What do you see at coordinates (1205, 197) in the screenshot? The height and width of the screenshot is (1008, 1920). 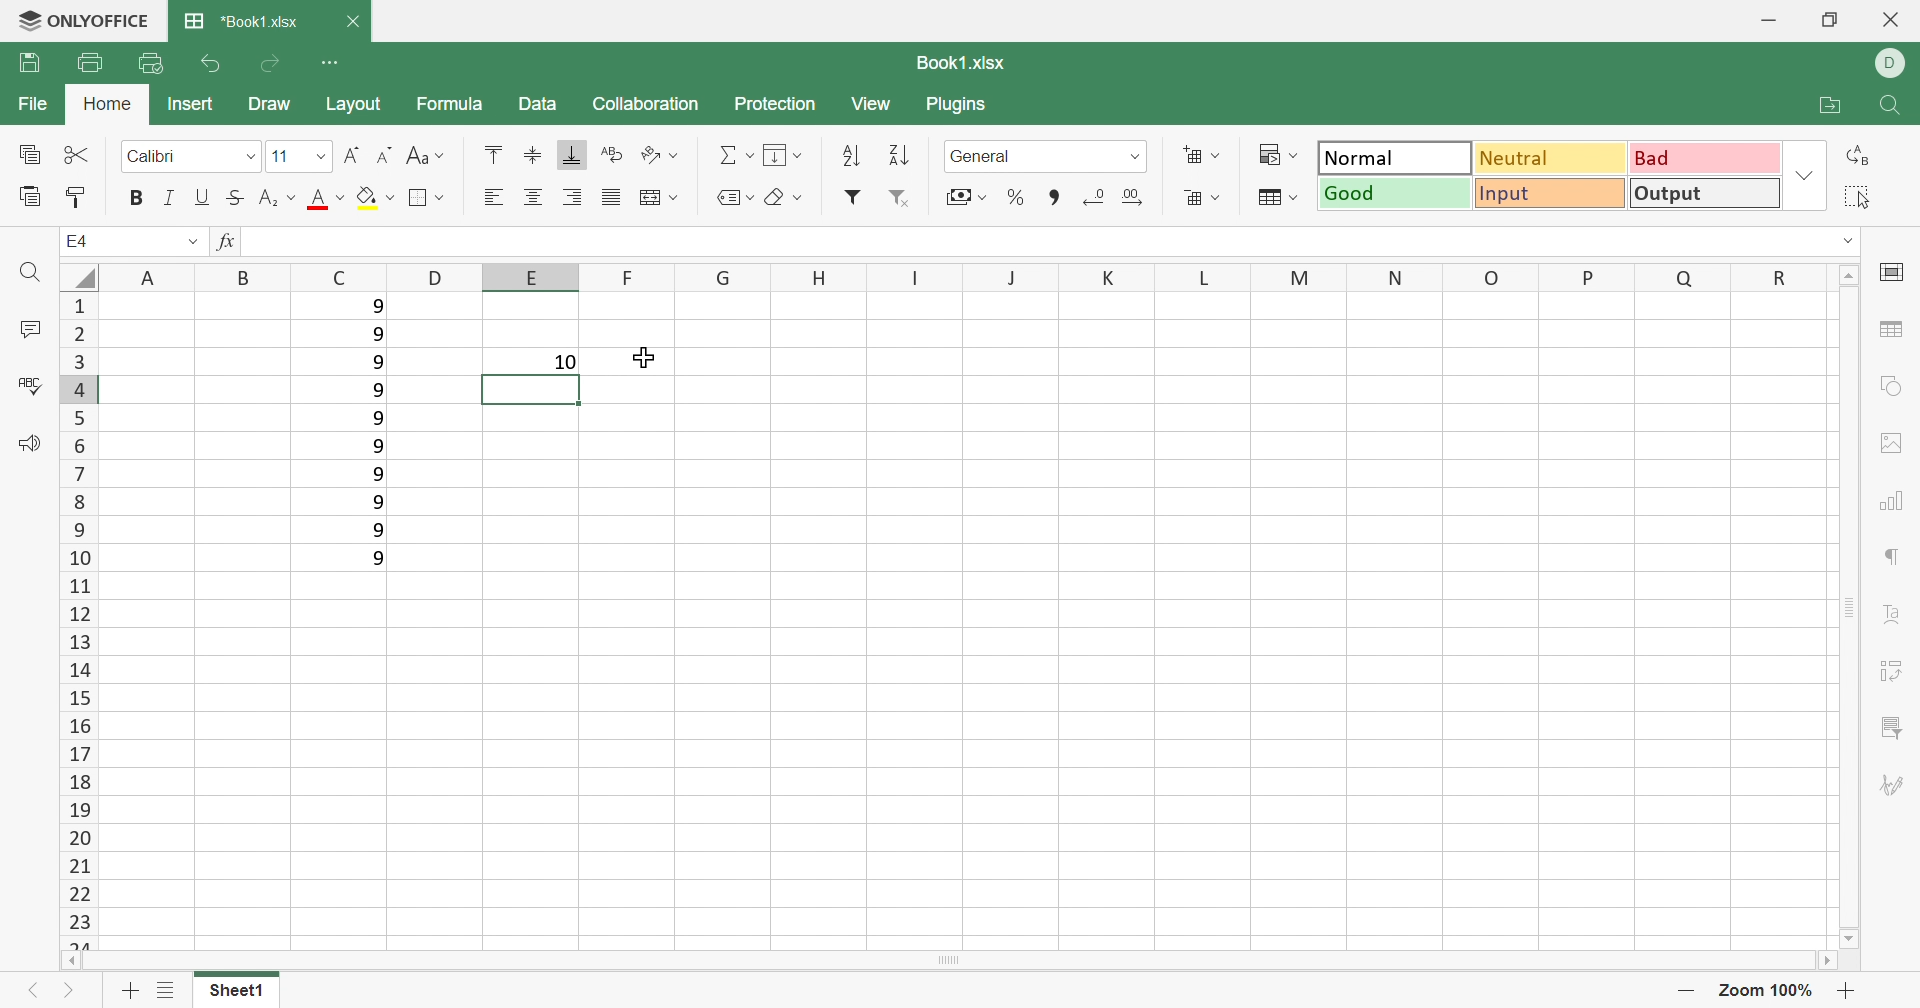 I see `Delete cells` at bounding box center [1205, 197].